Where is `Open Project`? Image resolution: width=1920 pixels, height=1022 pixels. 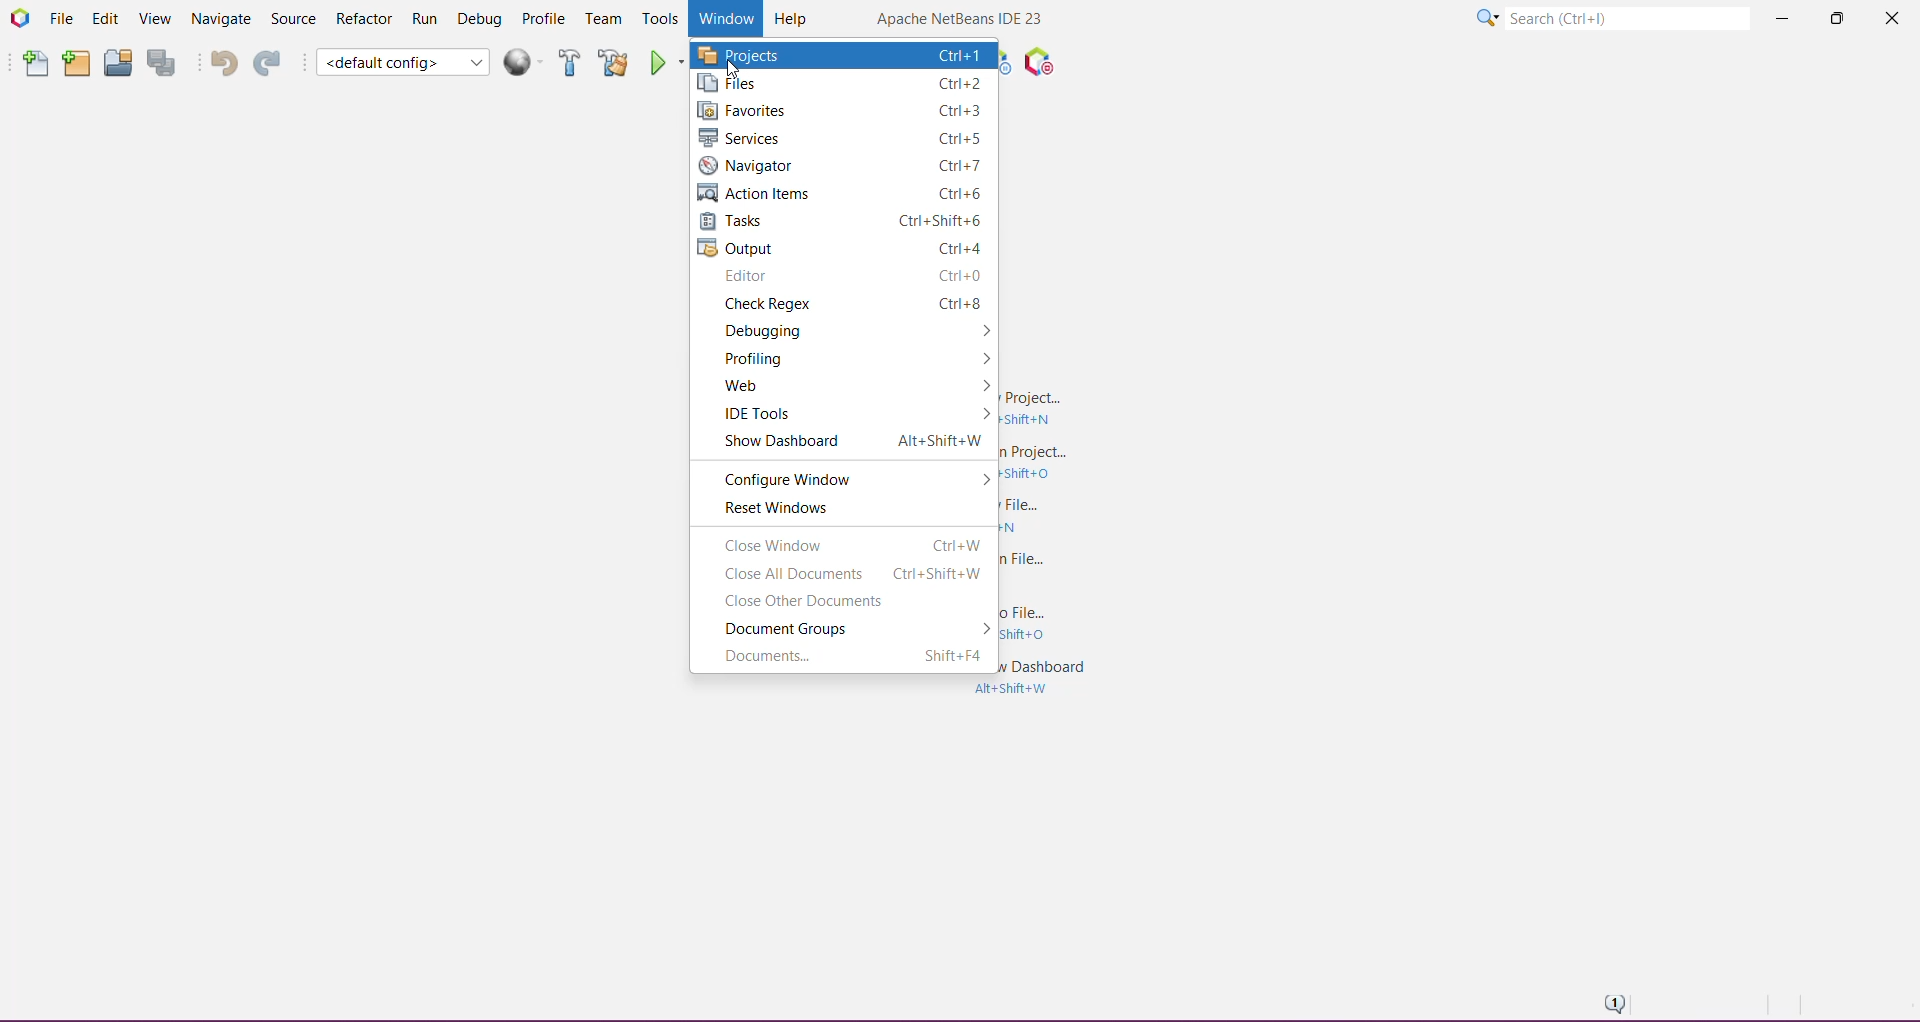 Open Project is located at coordinates (117, 62).